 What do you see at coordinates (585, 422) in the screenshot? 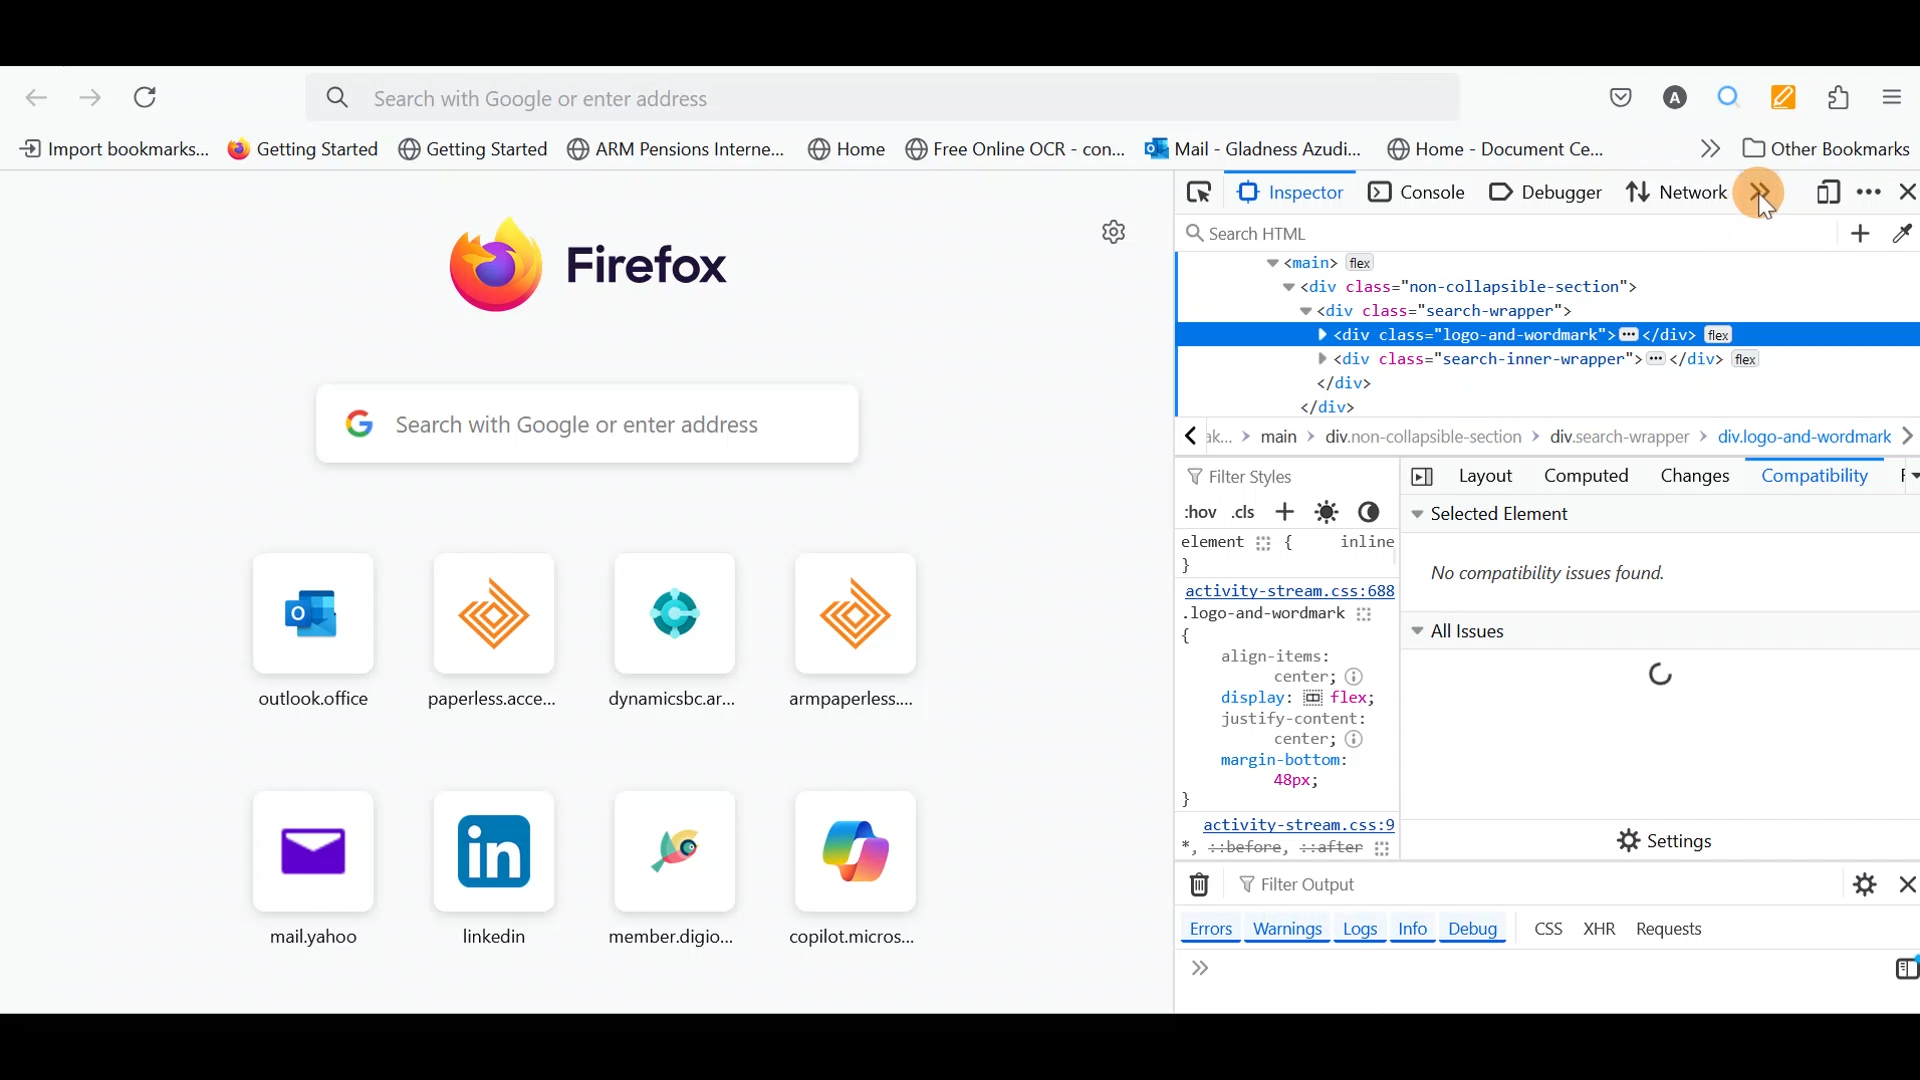
I see `Search bar` at bounding box center [585, 422].